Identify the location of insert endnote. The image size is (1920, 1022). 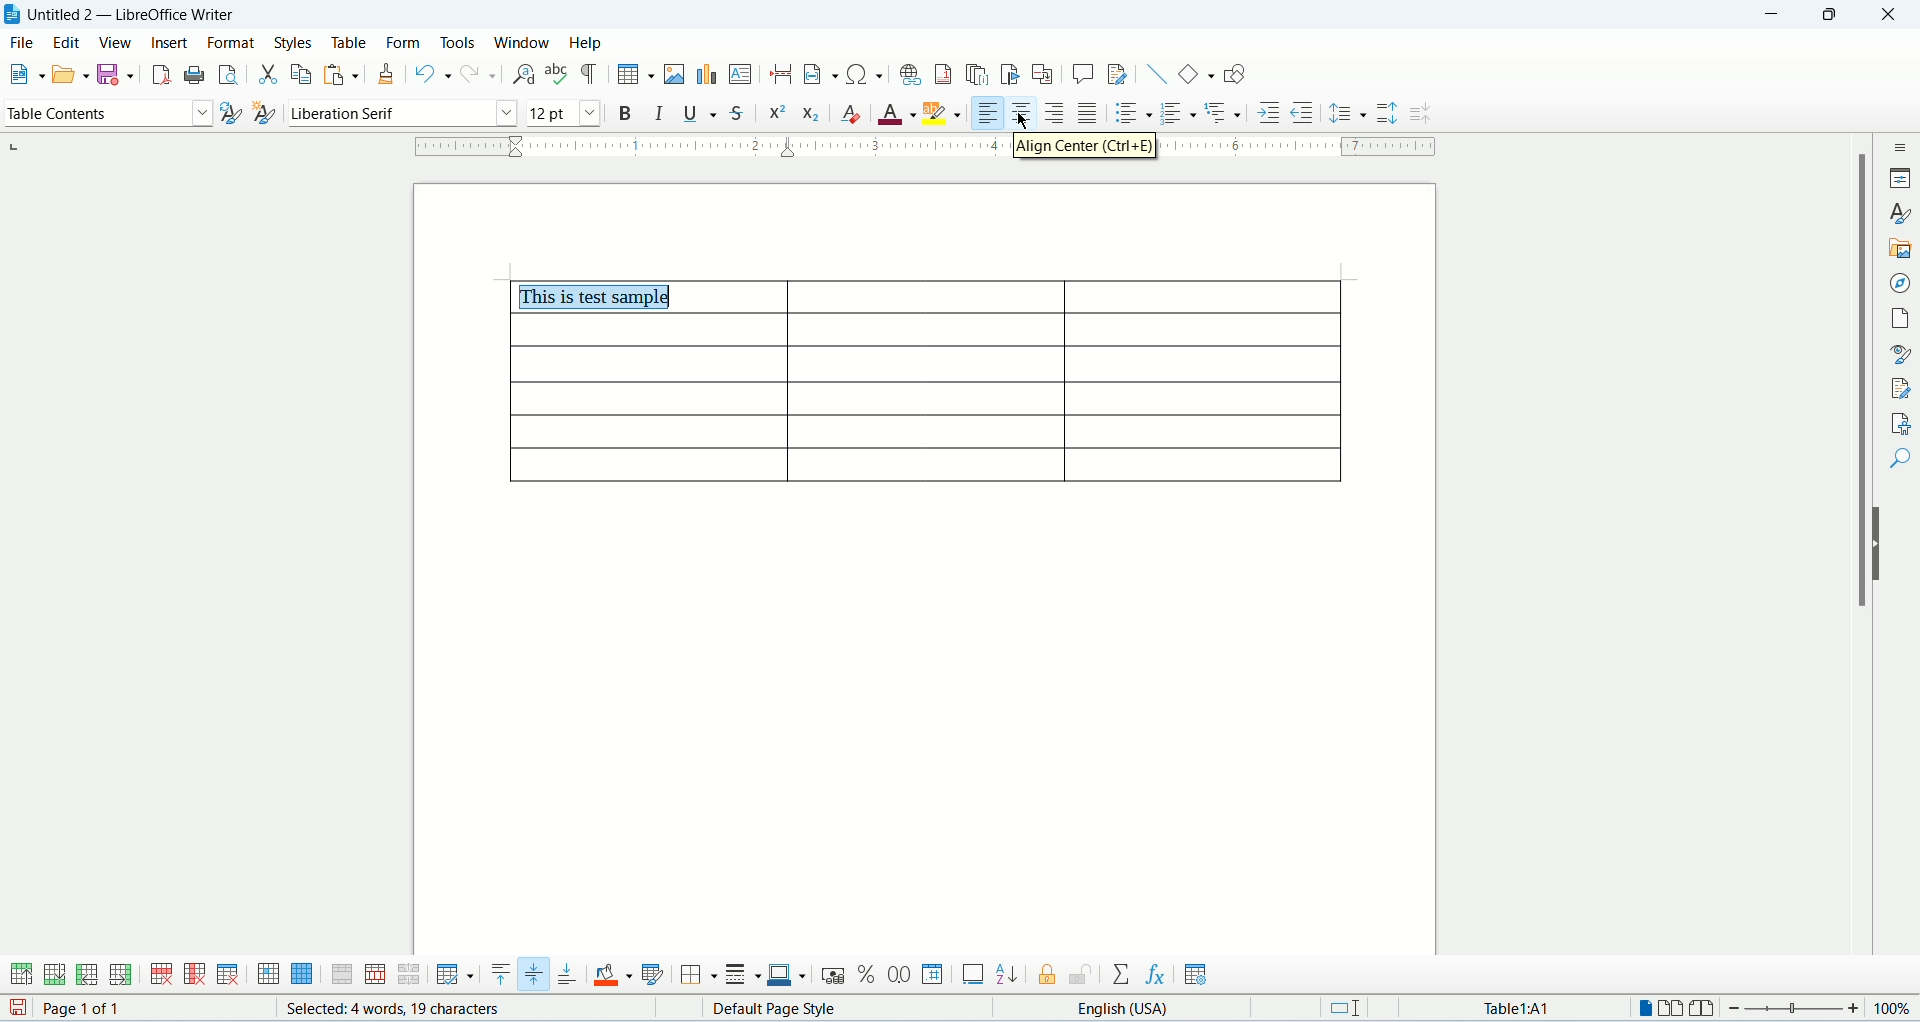
(978, 75).